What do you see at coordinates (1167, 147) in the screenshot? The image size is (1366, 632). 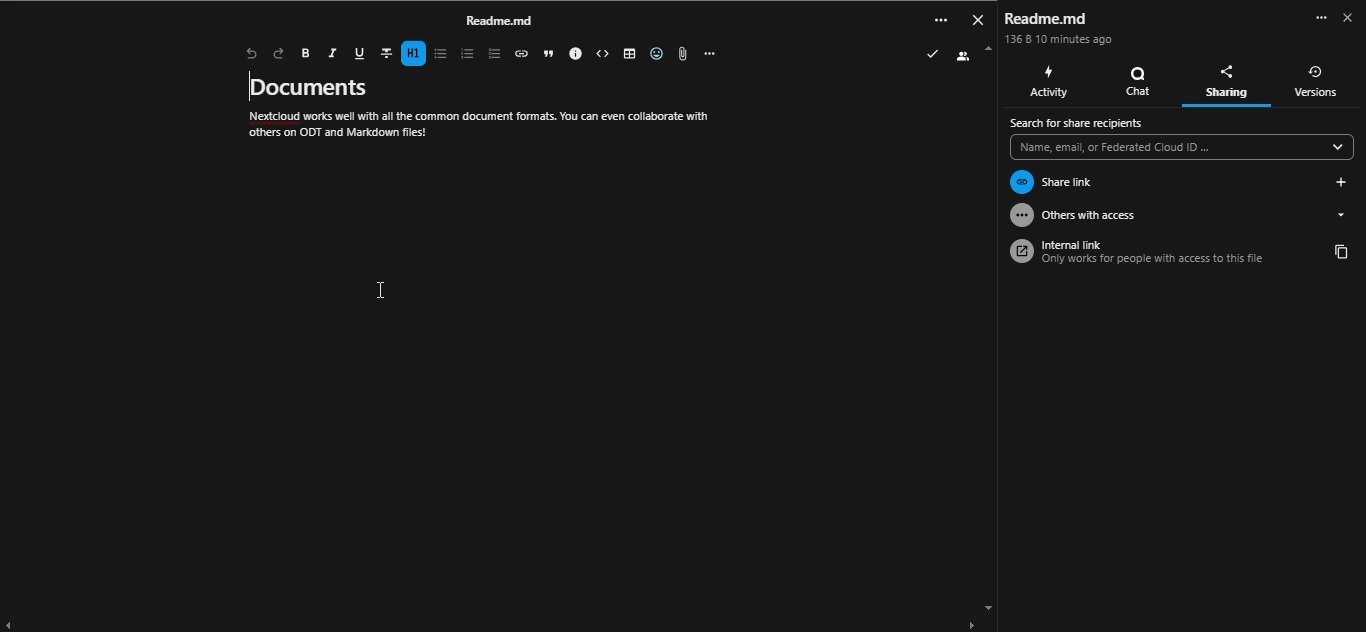 I see `‘Name, email, or Federated Cloud ID ...` at bounding box center [1167, 147].